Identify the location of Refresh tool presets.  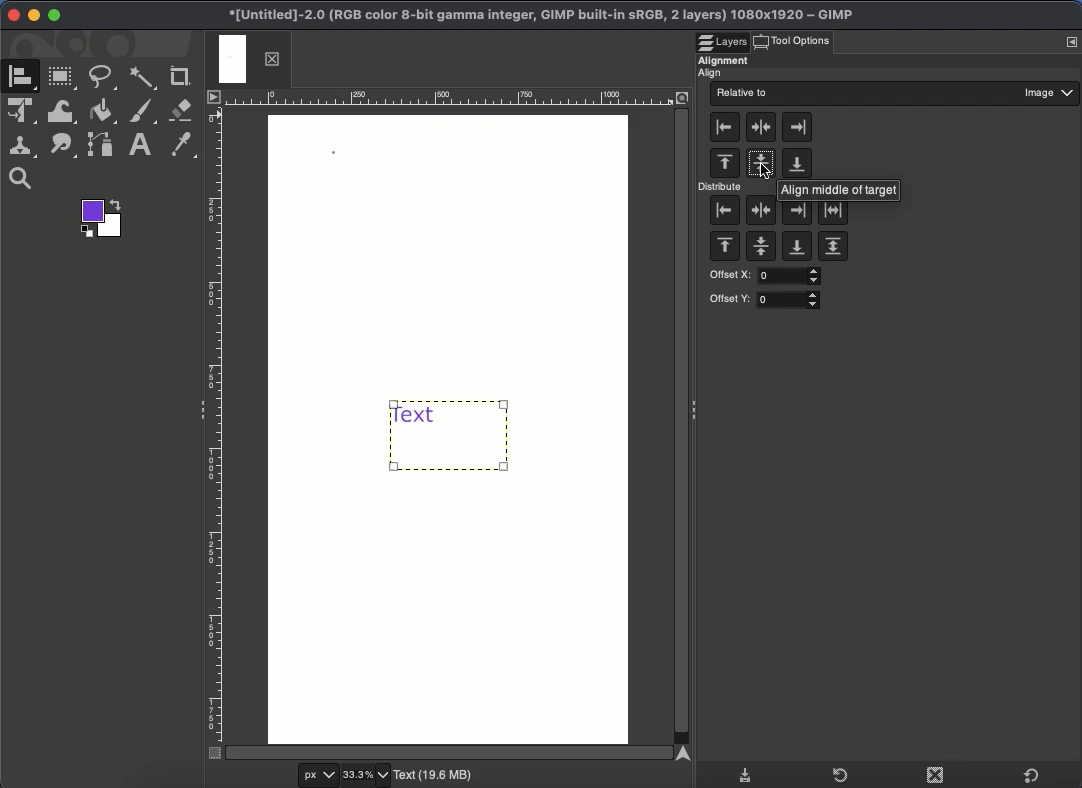
(834, 774).